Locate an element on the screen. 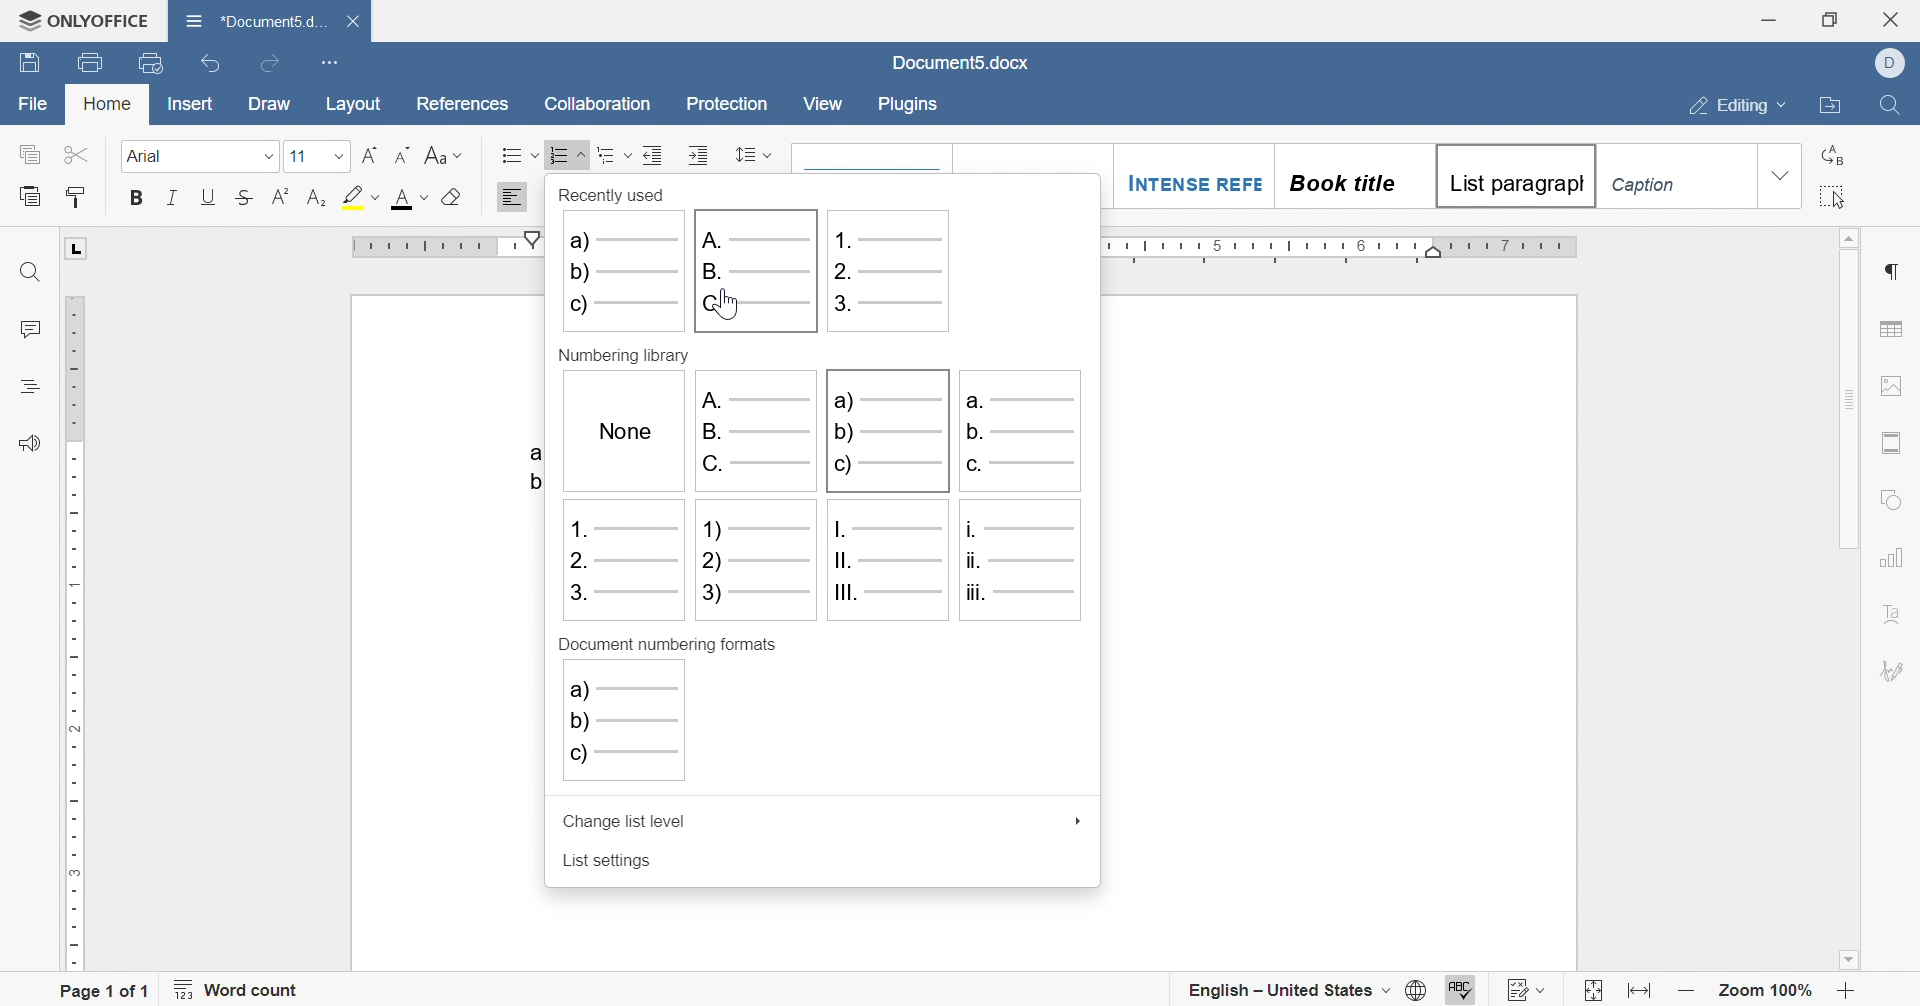 This screenshot has height=1006, width=1920. copy is located at coordinates (30, 154).